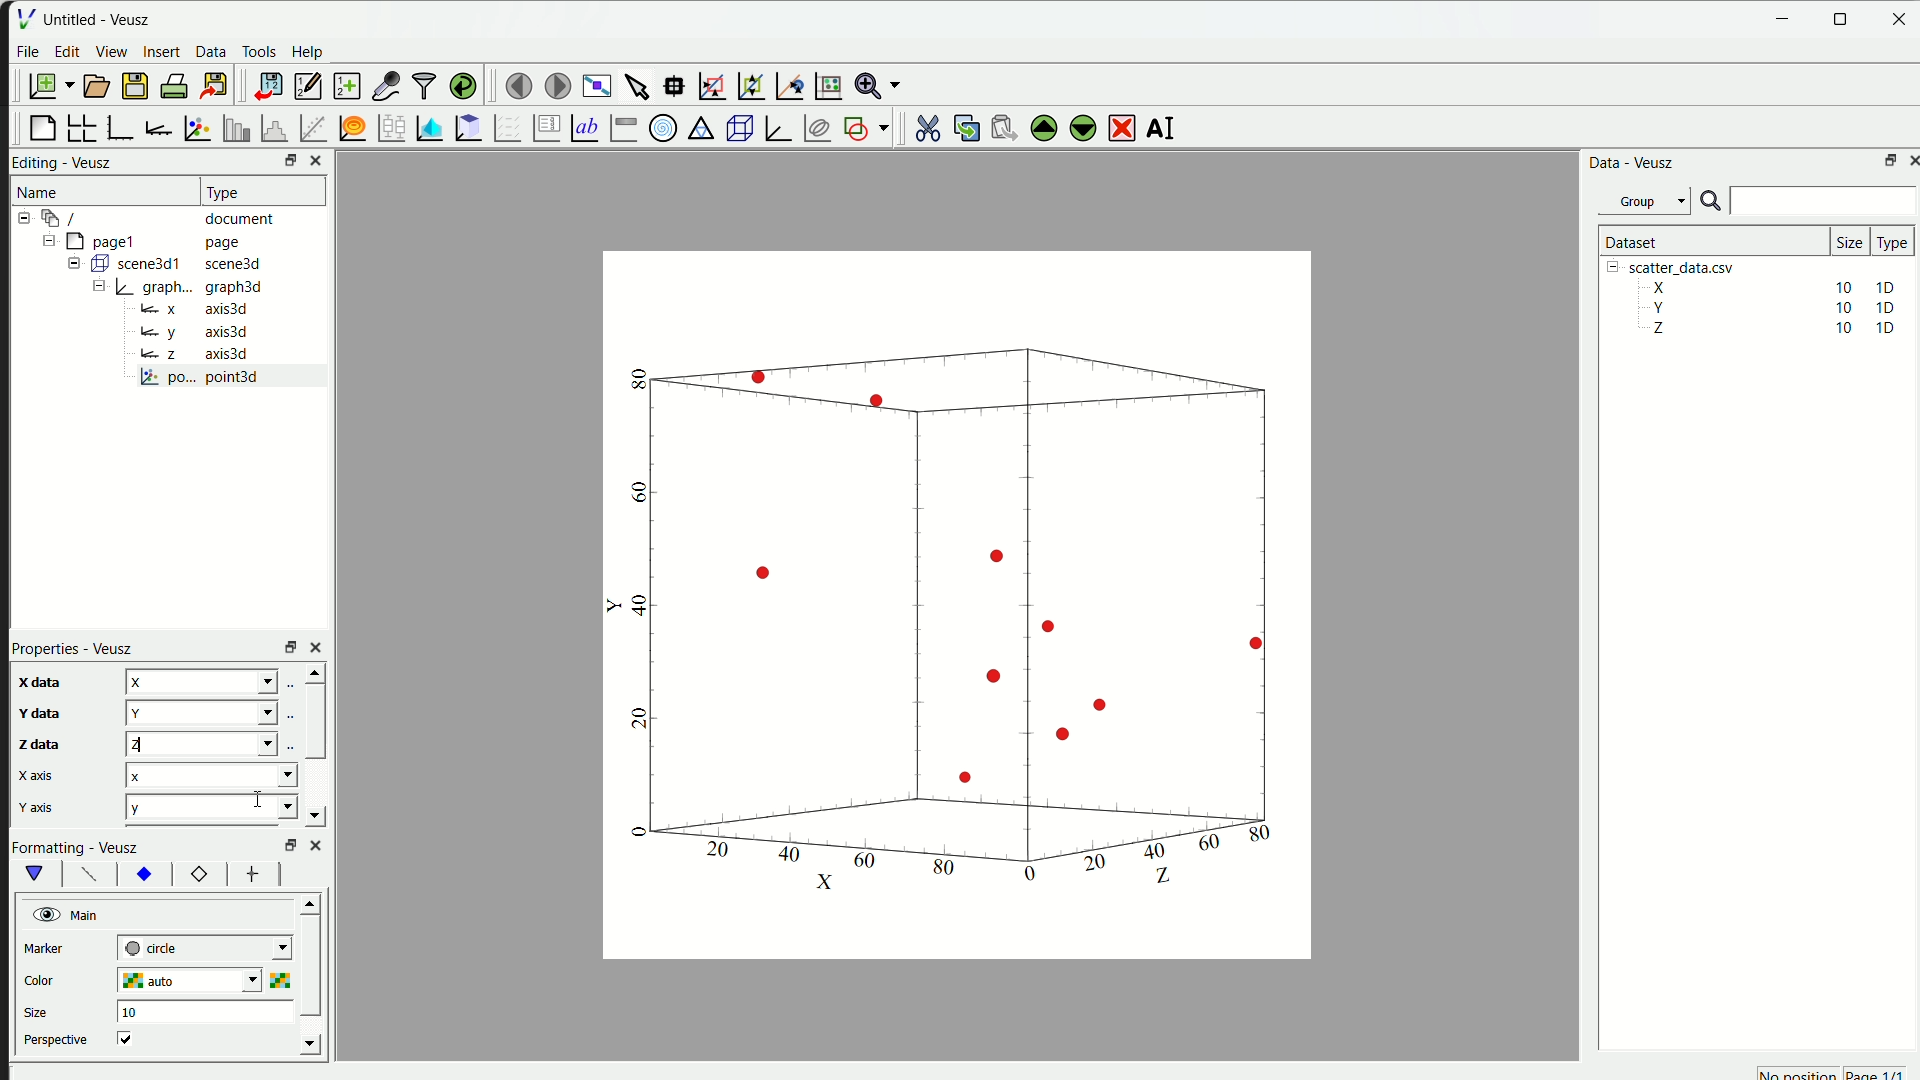 This screenshot has width=1920, height=1080. Describe the element at coordinates (554, 84) in the screenshot. I see `move to the next page` at that location.